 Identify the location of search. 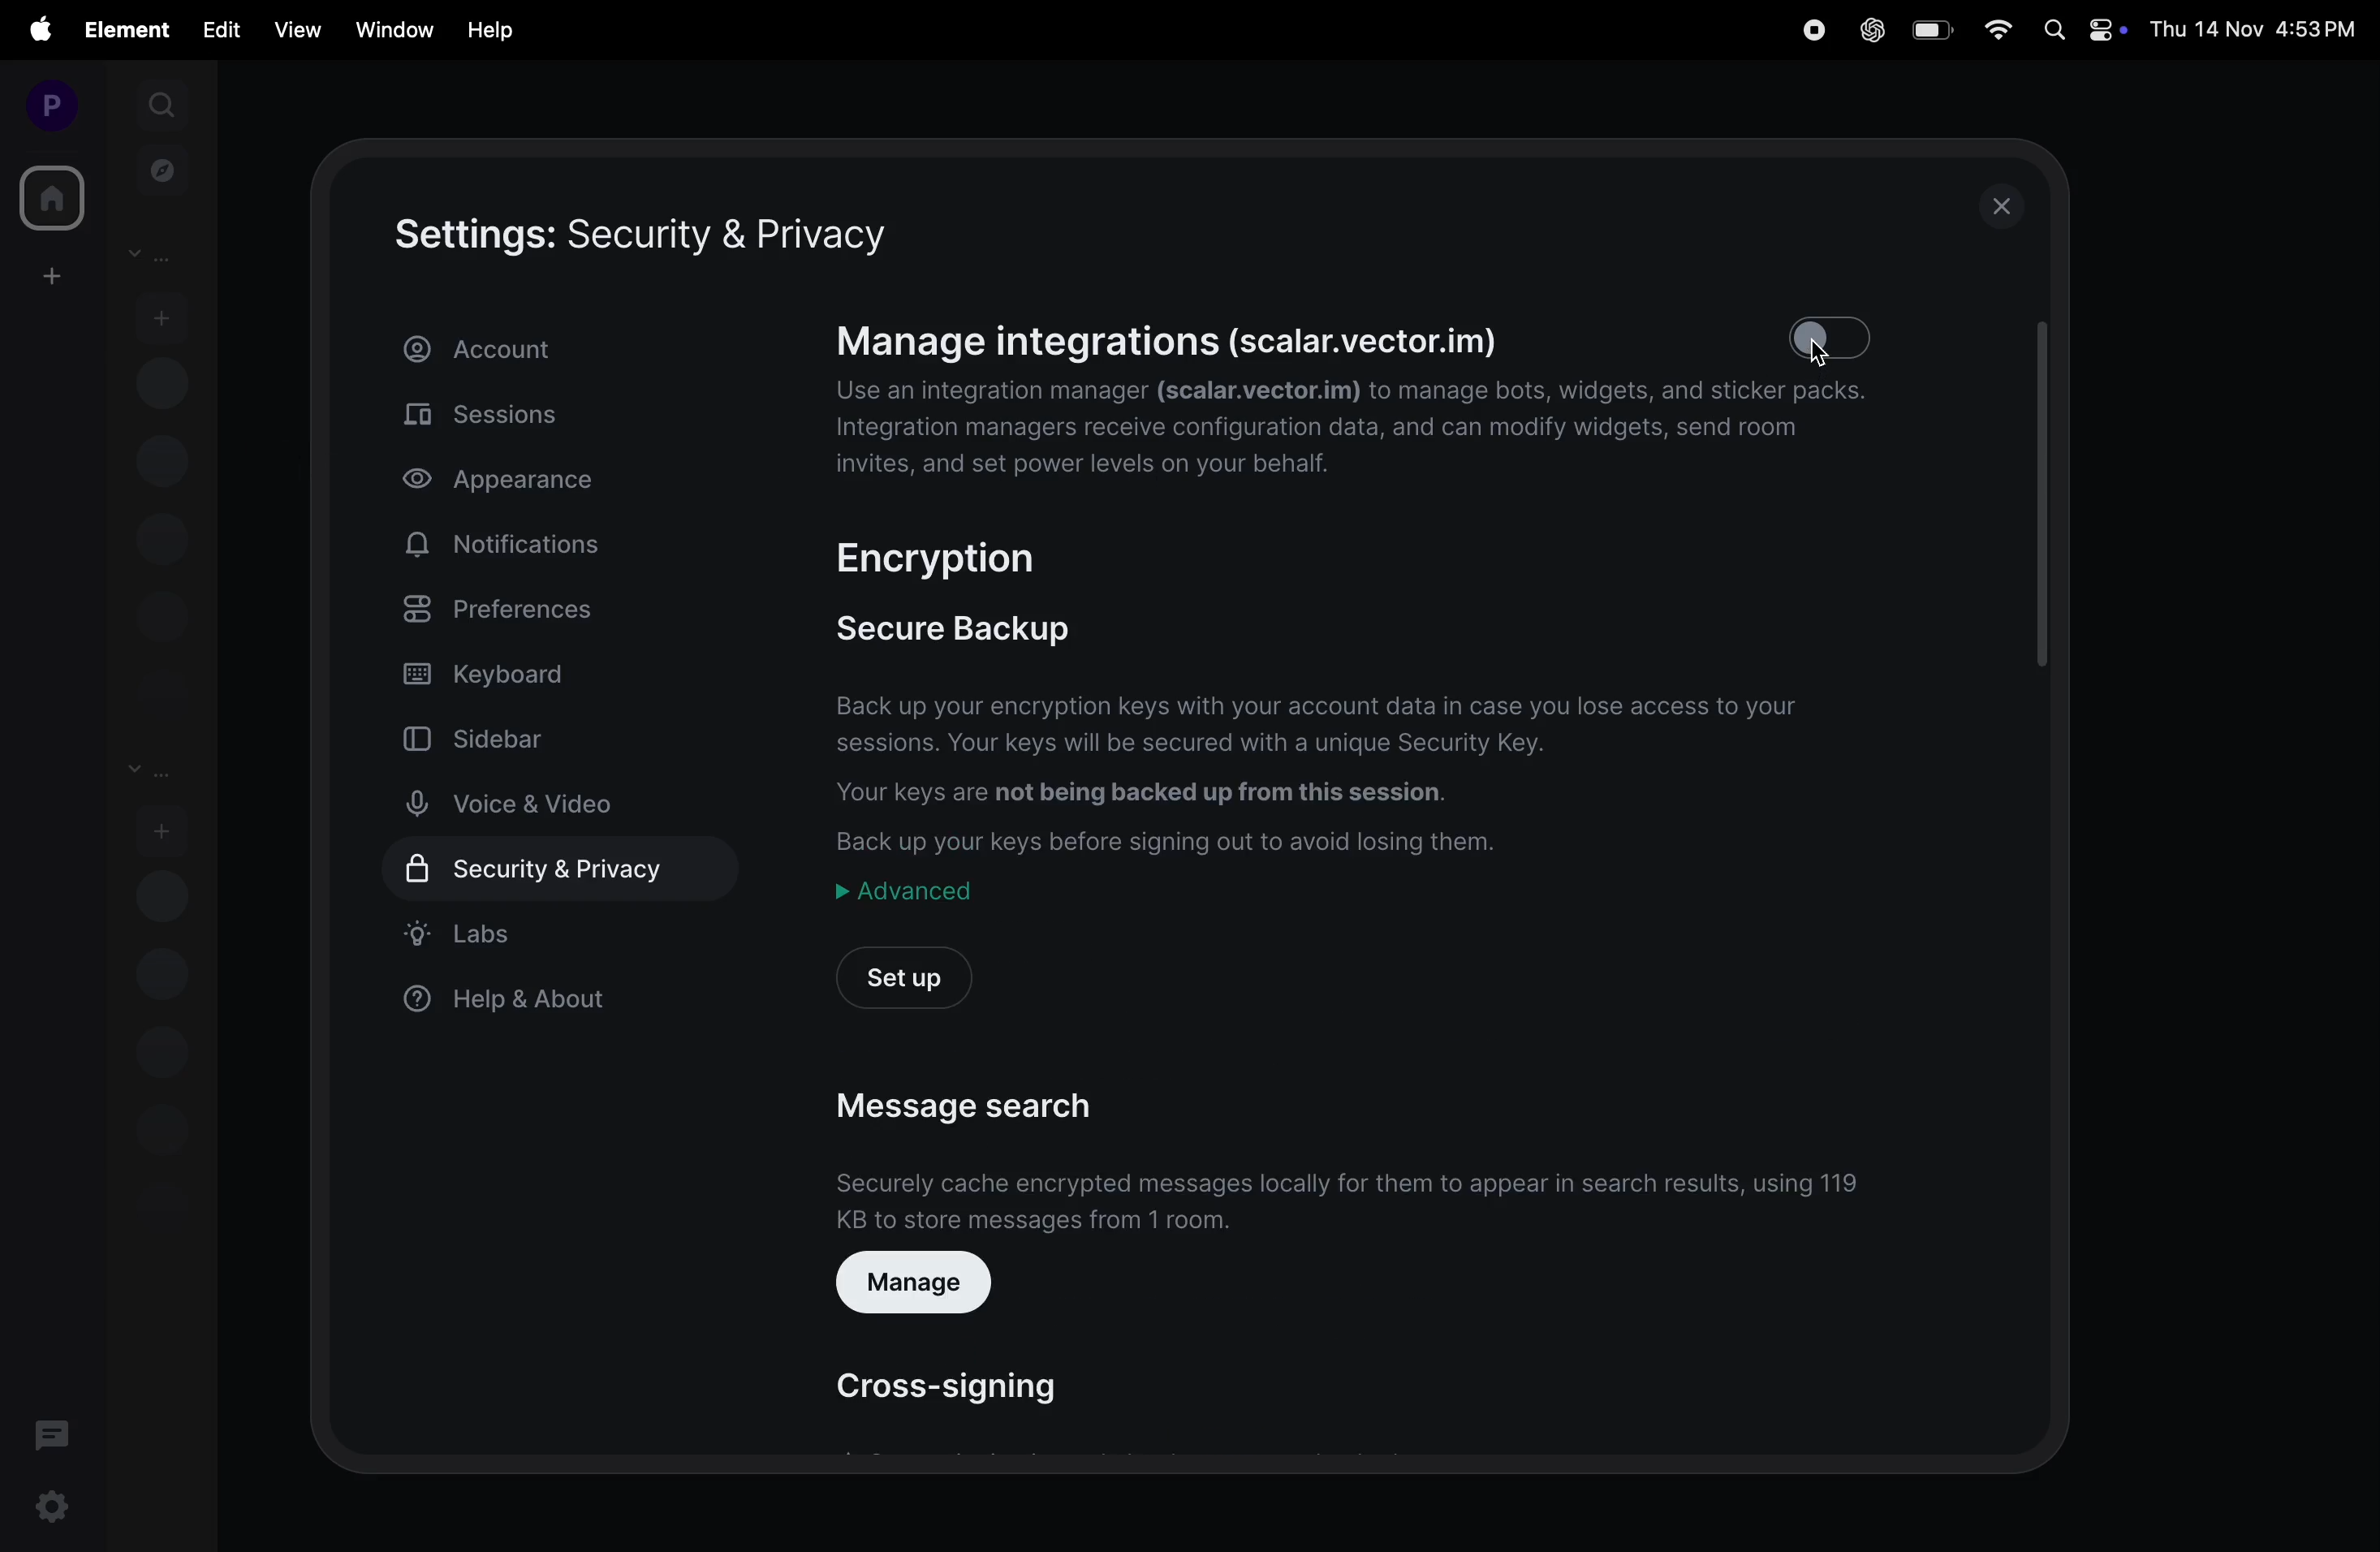
(161, 106).